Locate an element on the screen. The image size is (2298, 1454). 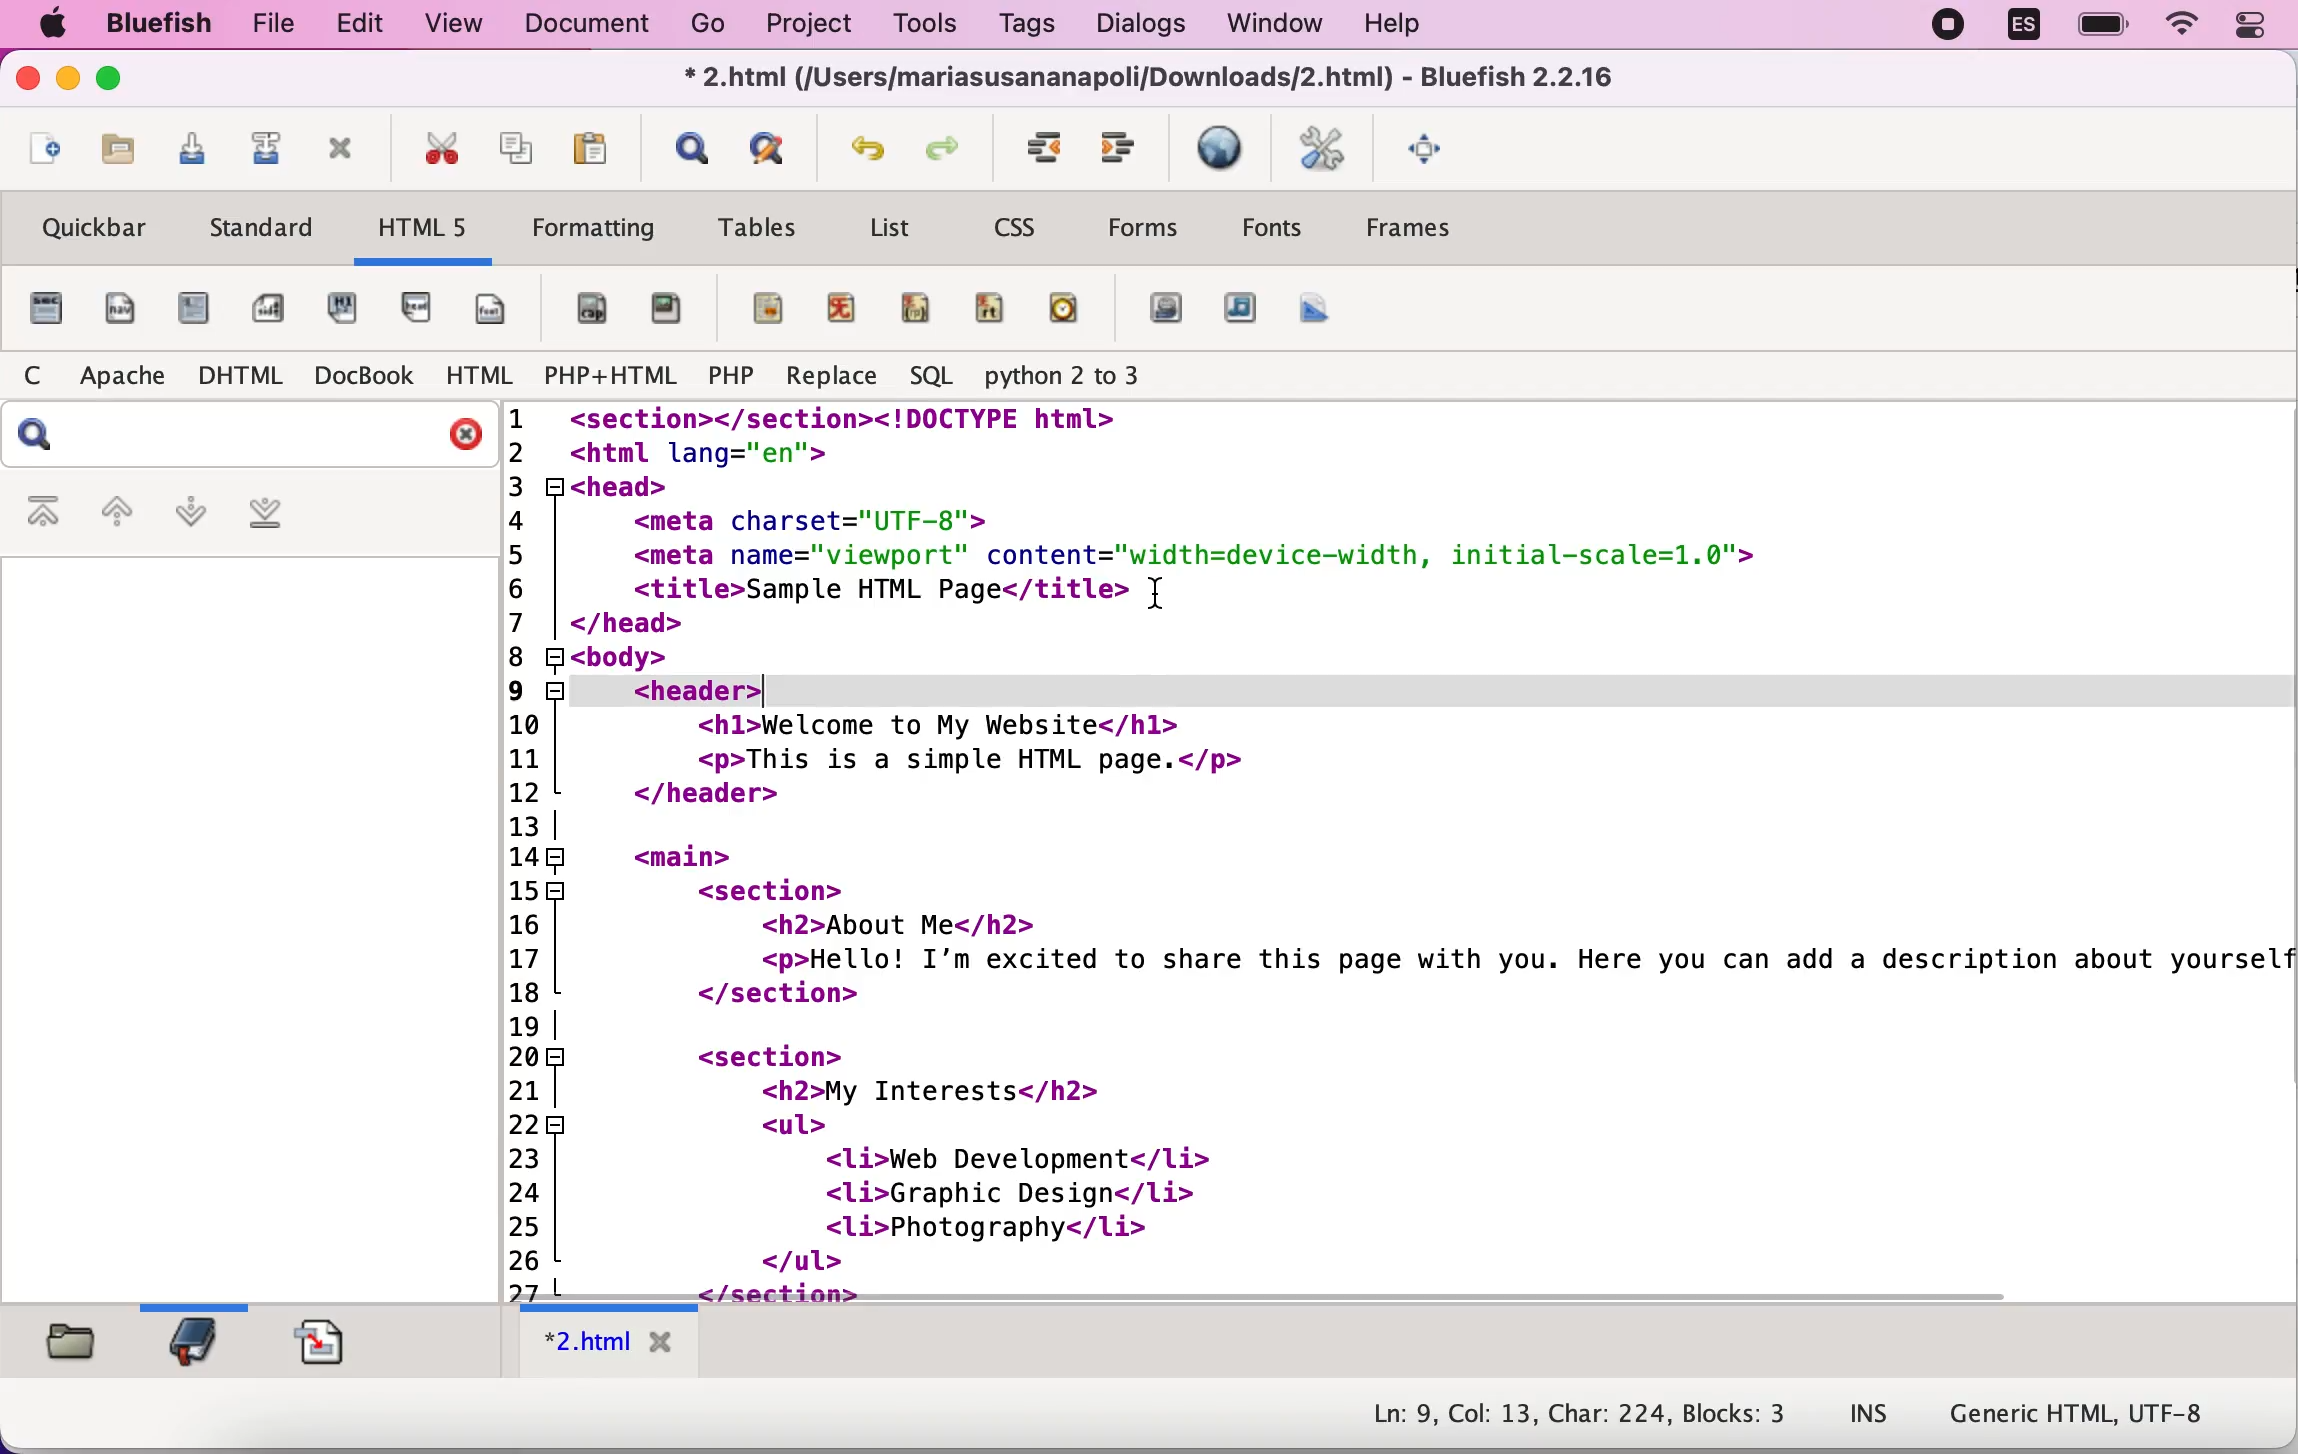
recording stopped is located at coordinates (1945, 30).